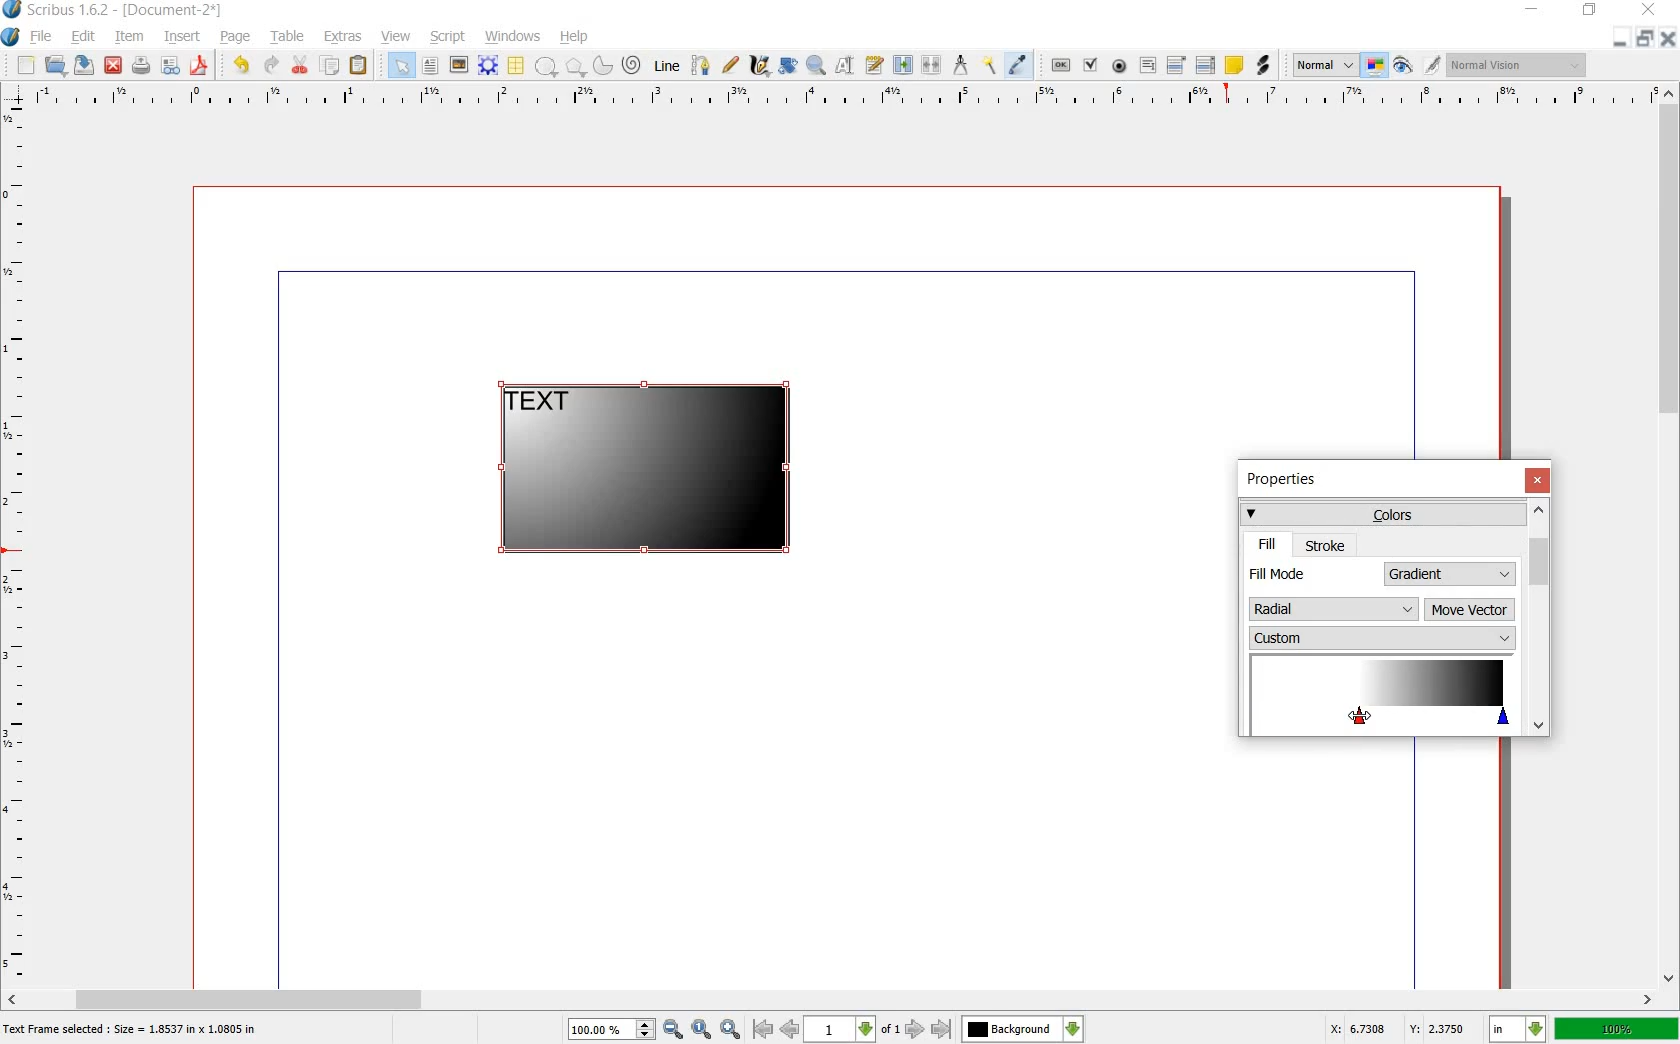  What do you see at coordinates (575, 37) in the screenshot?
I see `help` at bounding box center [575, 37].